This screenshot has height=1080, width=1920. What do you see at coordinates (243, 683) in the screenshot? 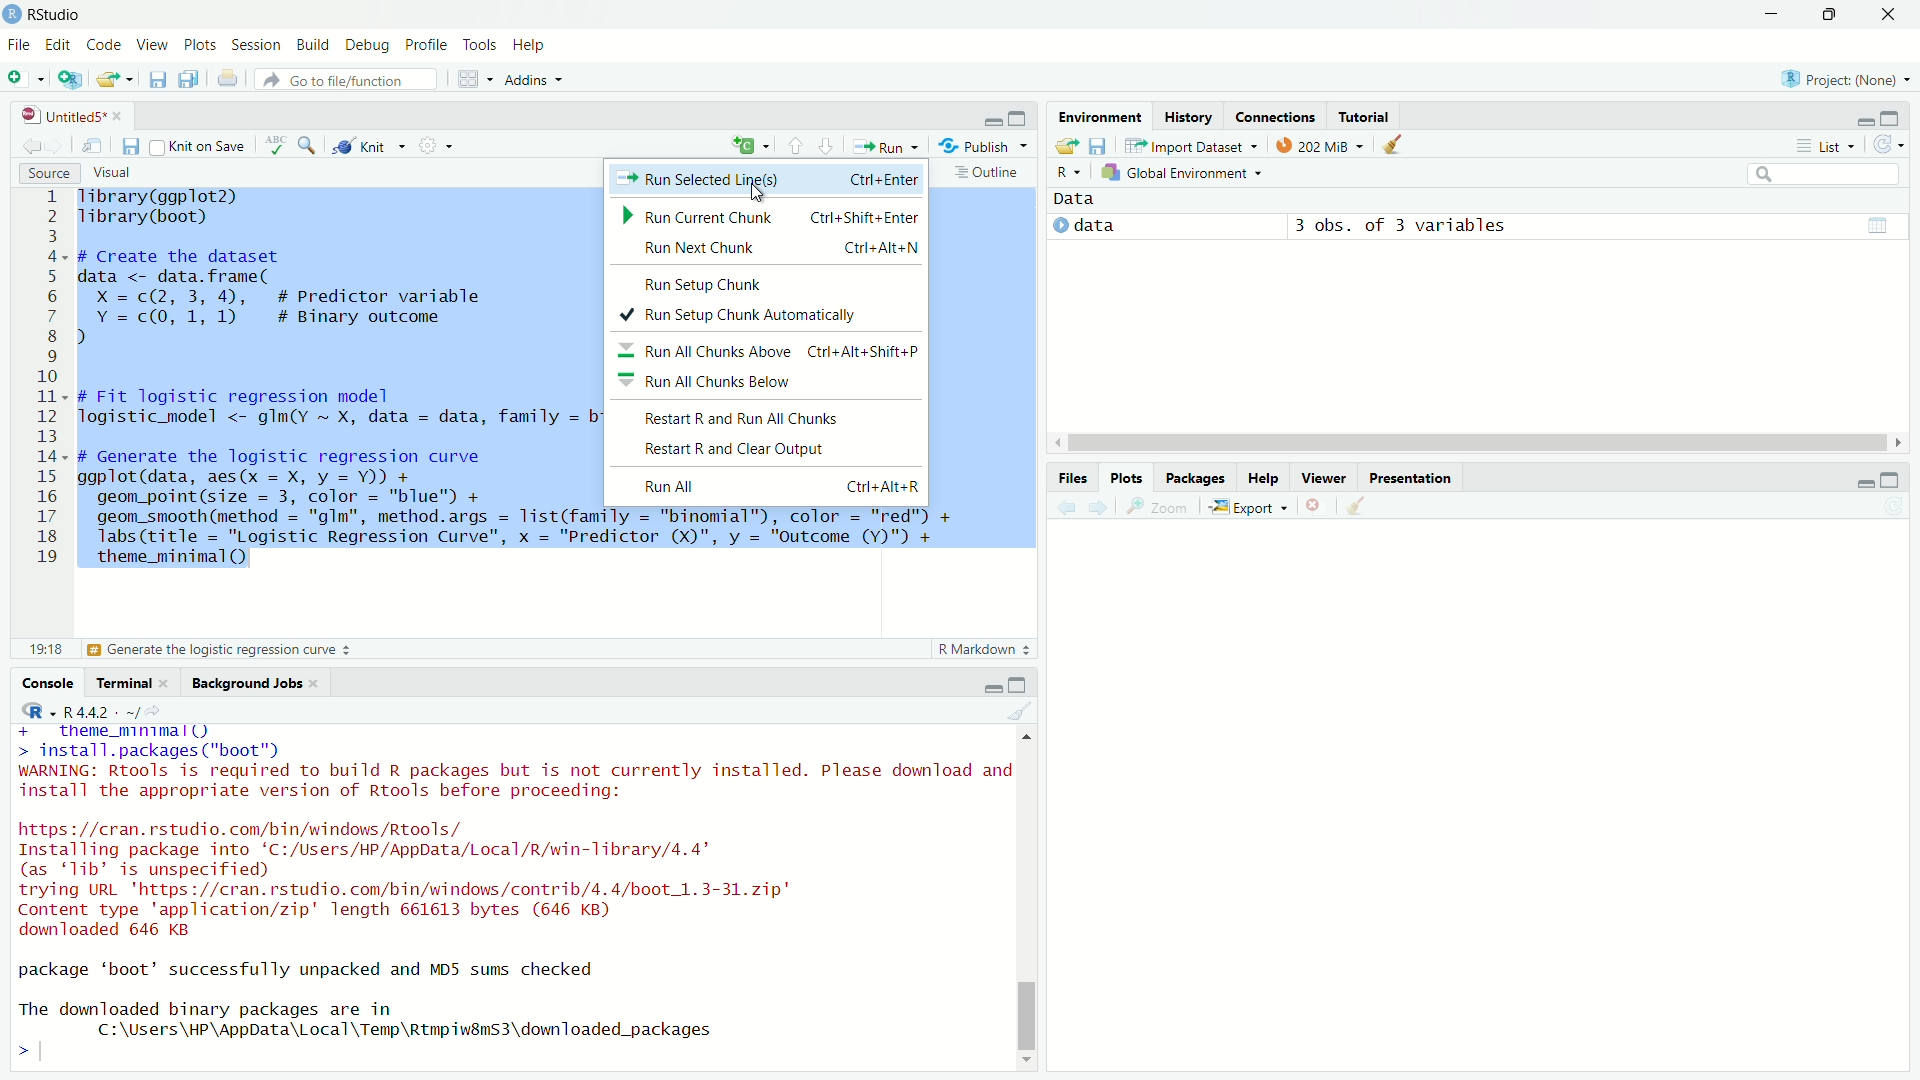
I see `Background Jobs` at bounding box center [243, 683].